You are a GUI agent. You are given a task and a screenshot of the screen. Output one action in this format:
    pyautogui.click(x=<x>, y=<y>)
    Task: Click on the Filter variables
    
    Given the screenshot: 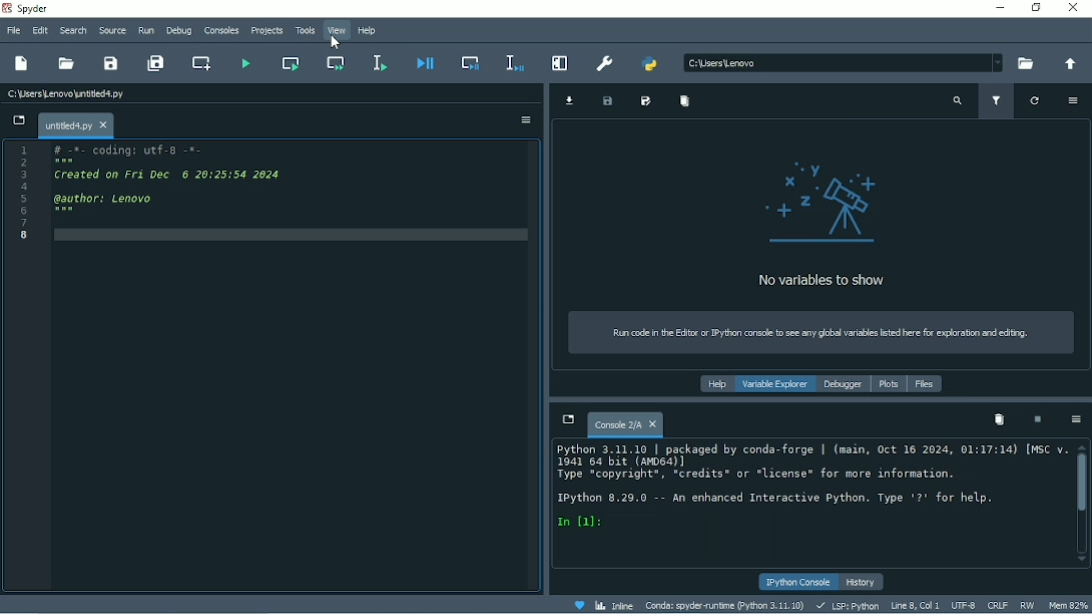 What is the action you would take?
    pyautogui.click(x=996, y=101)
    